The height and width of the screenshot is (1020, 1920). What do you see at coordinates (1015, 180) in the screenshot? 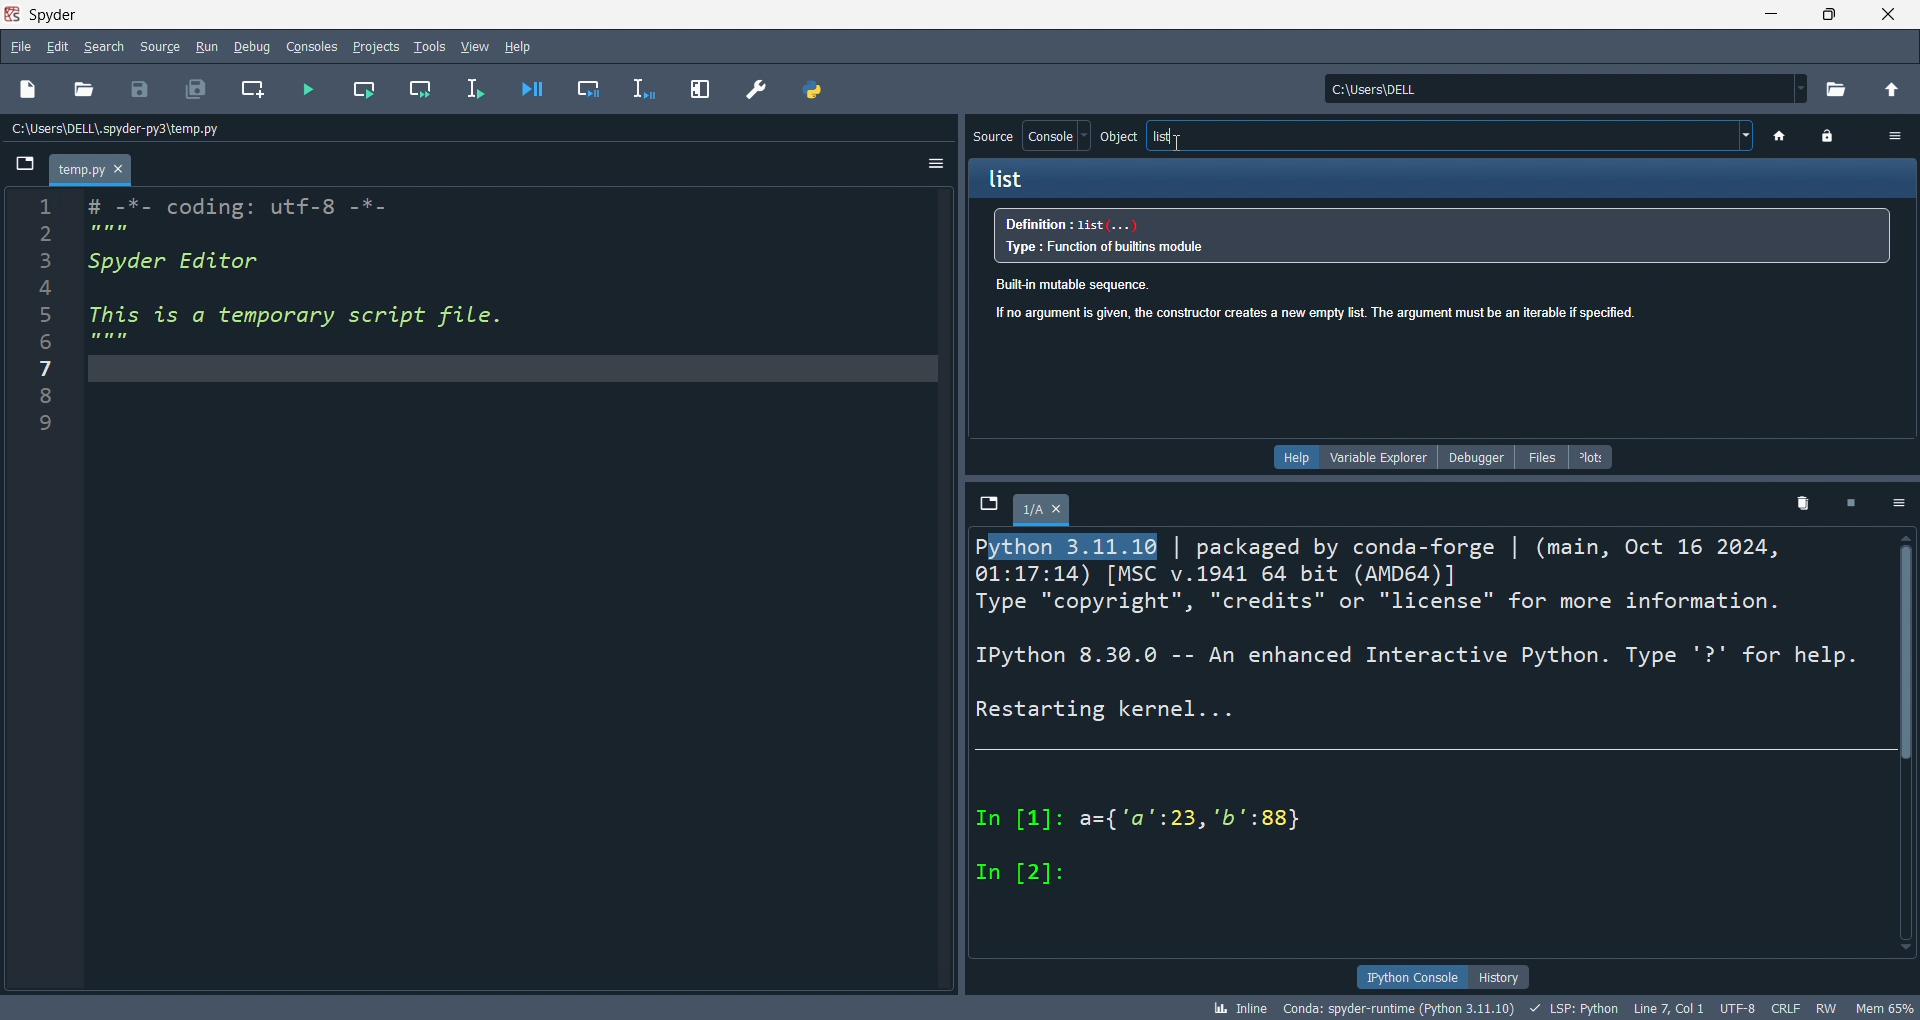
I see `list` at bounding box center [1015, 180].